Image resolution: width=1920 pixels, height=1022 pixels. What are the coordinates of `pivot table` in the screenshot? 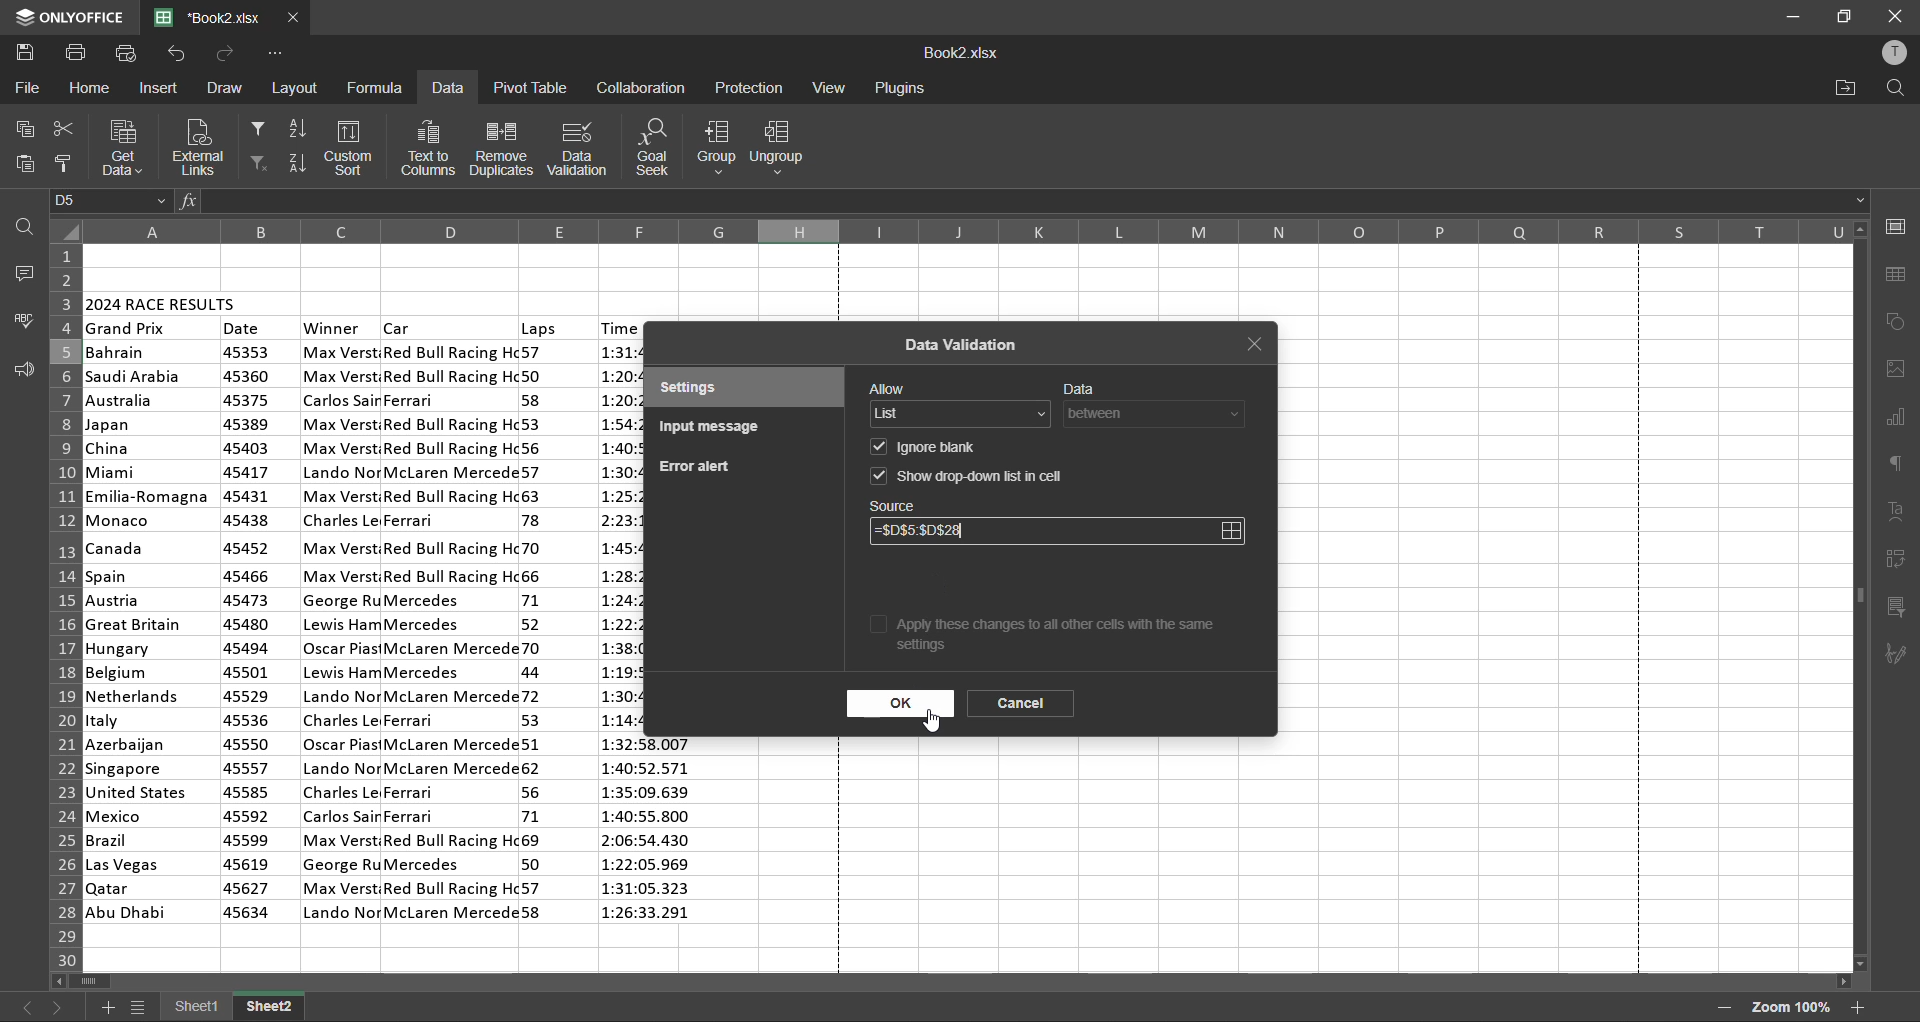 It's located at (1897, 560).